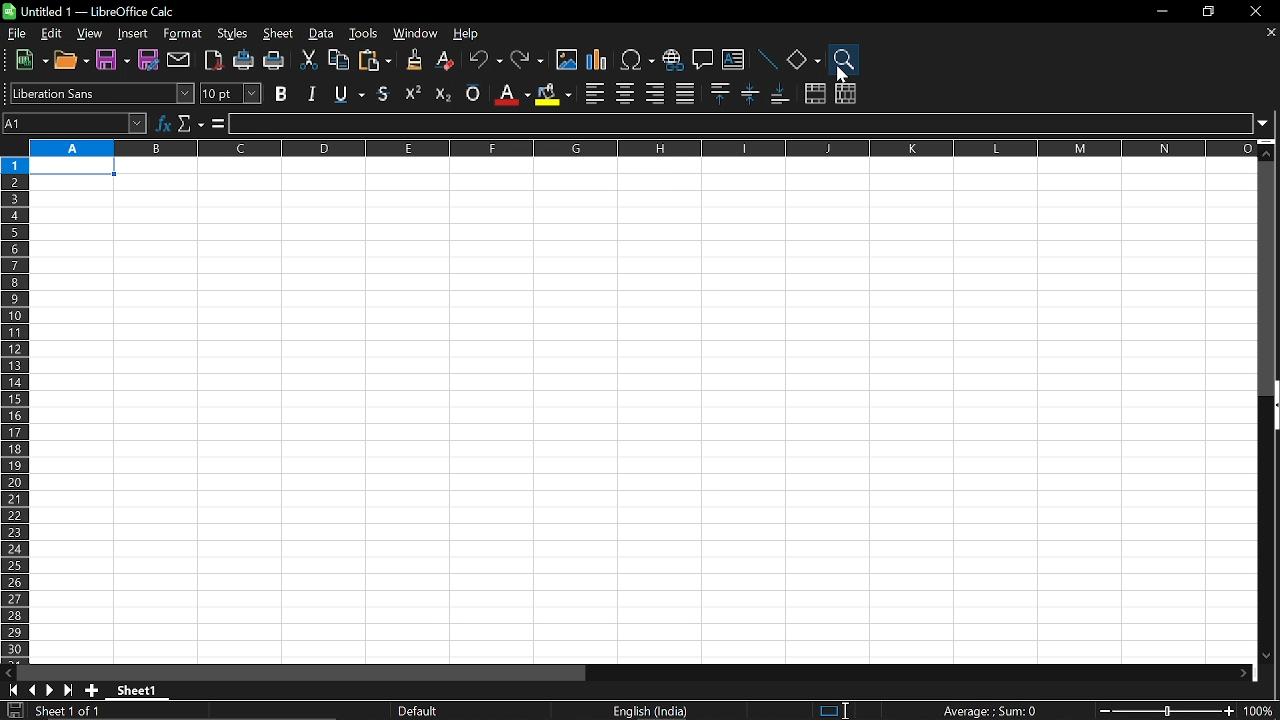 The height and width of the screenshot is (720, 1280). Describe the element at coordinates (1252, 13) in the screenshot. I see `close` at that location.